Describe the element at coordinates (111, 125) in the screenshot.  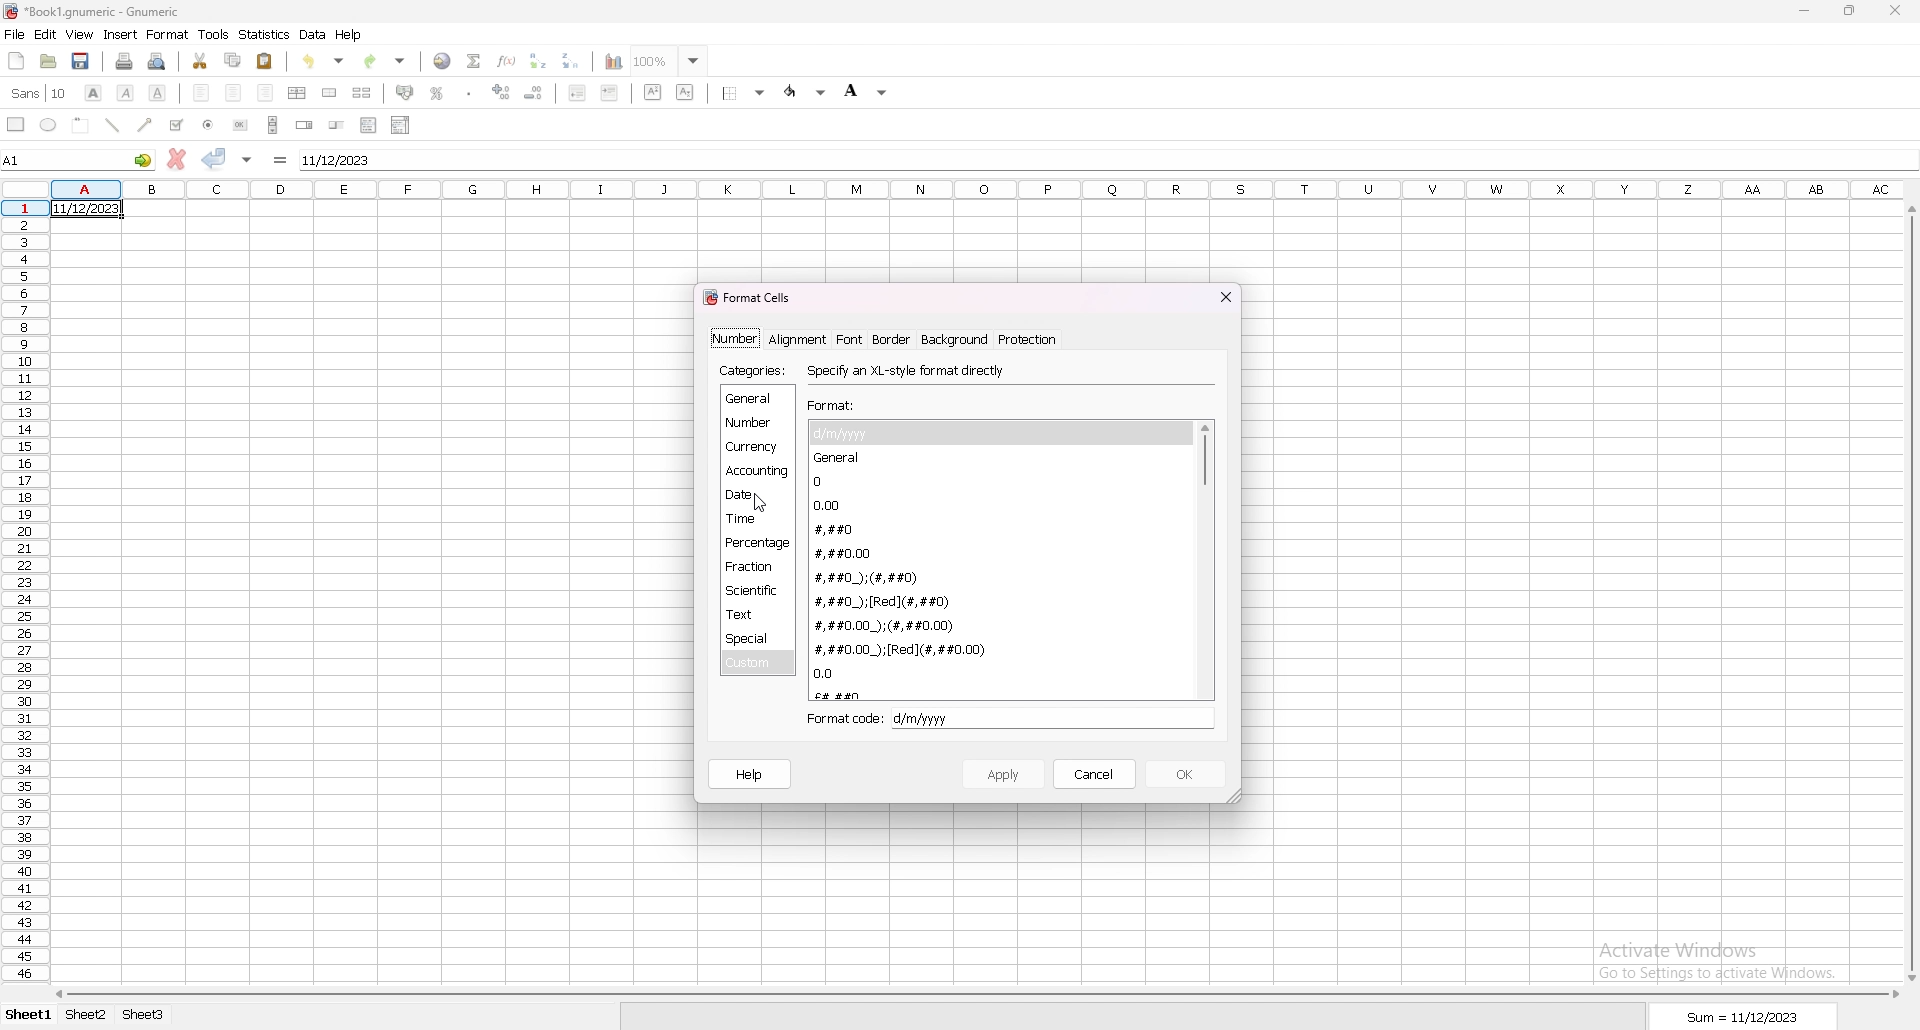
I see `line` at that location.